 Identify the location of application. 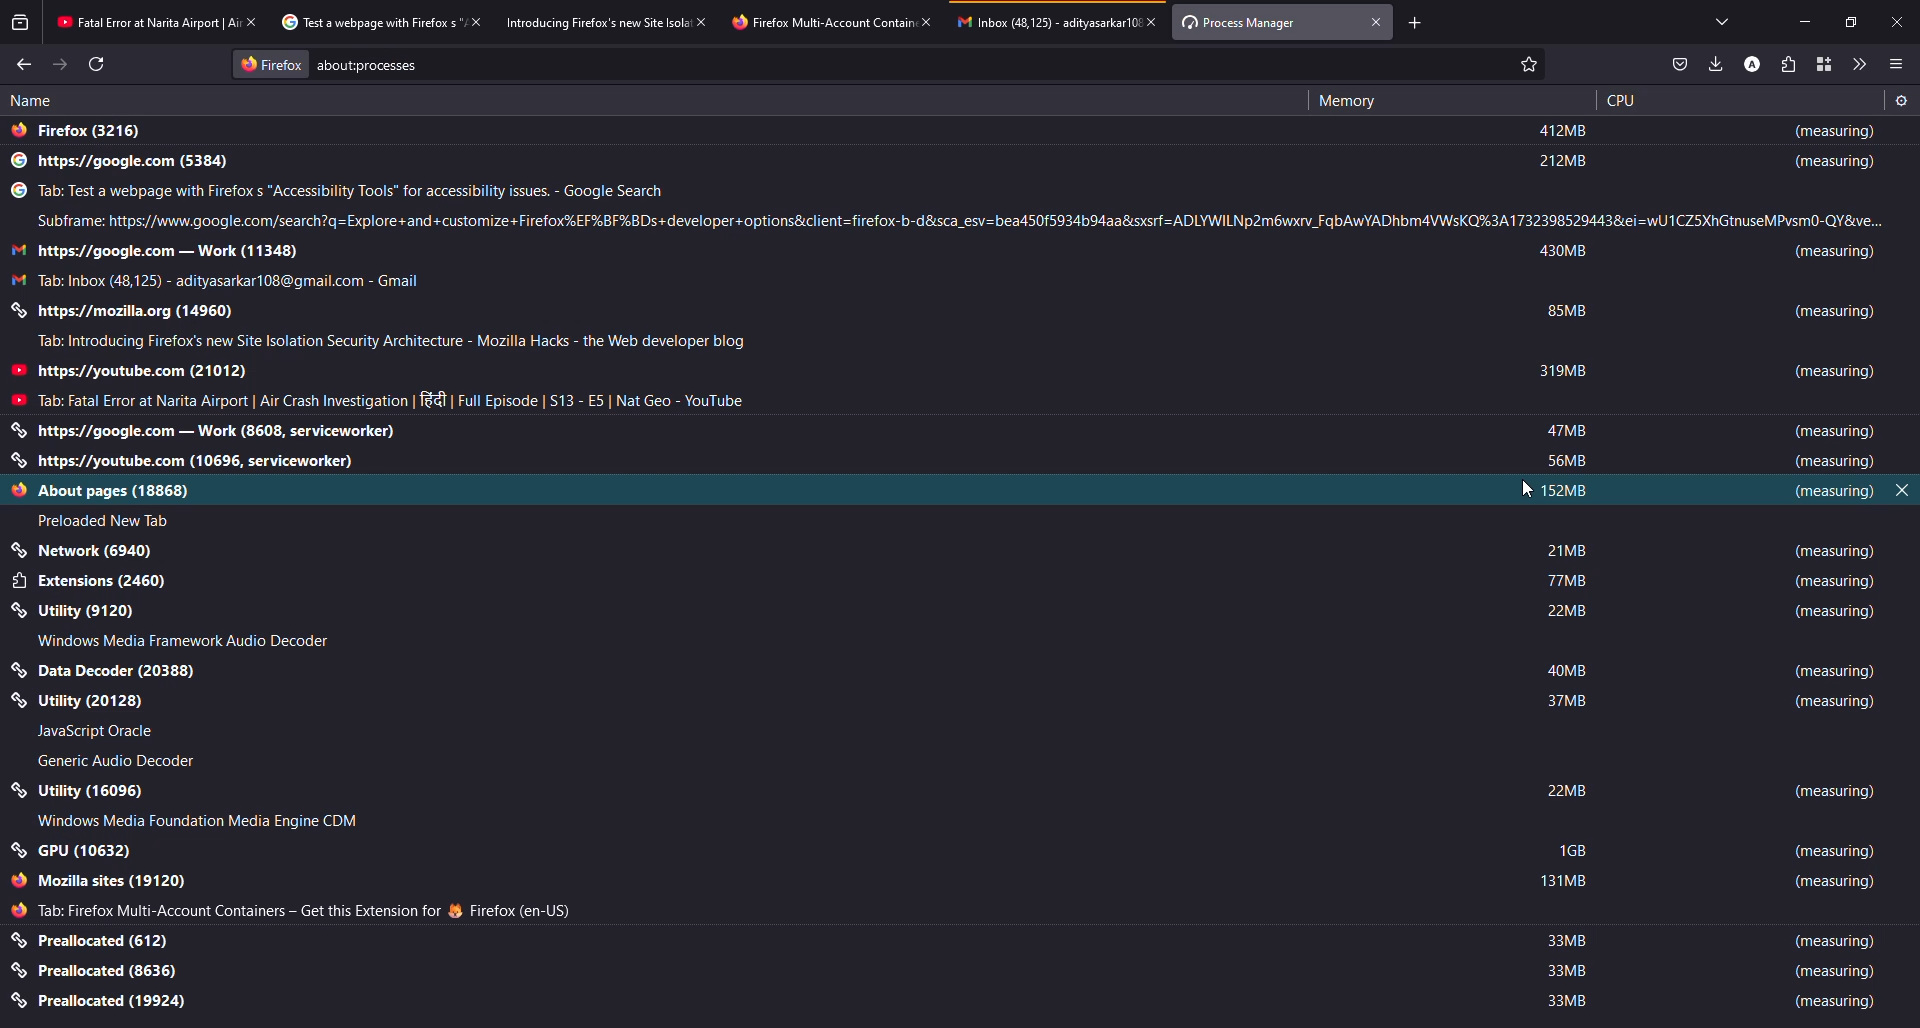
(85, 551).